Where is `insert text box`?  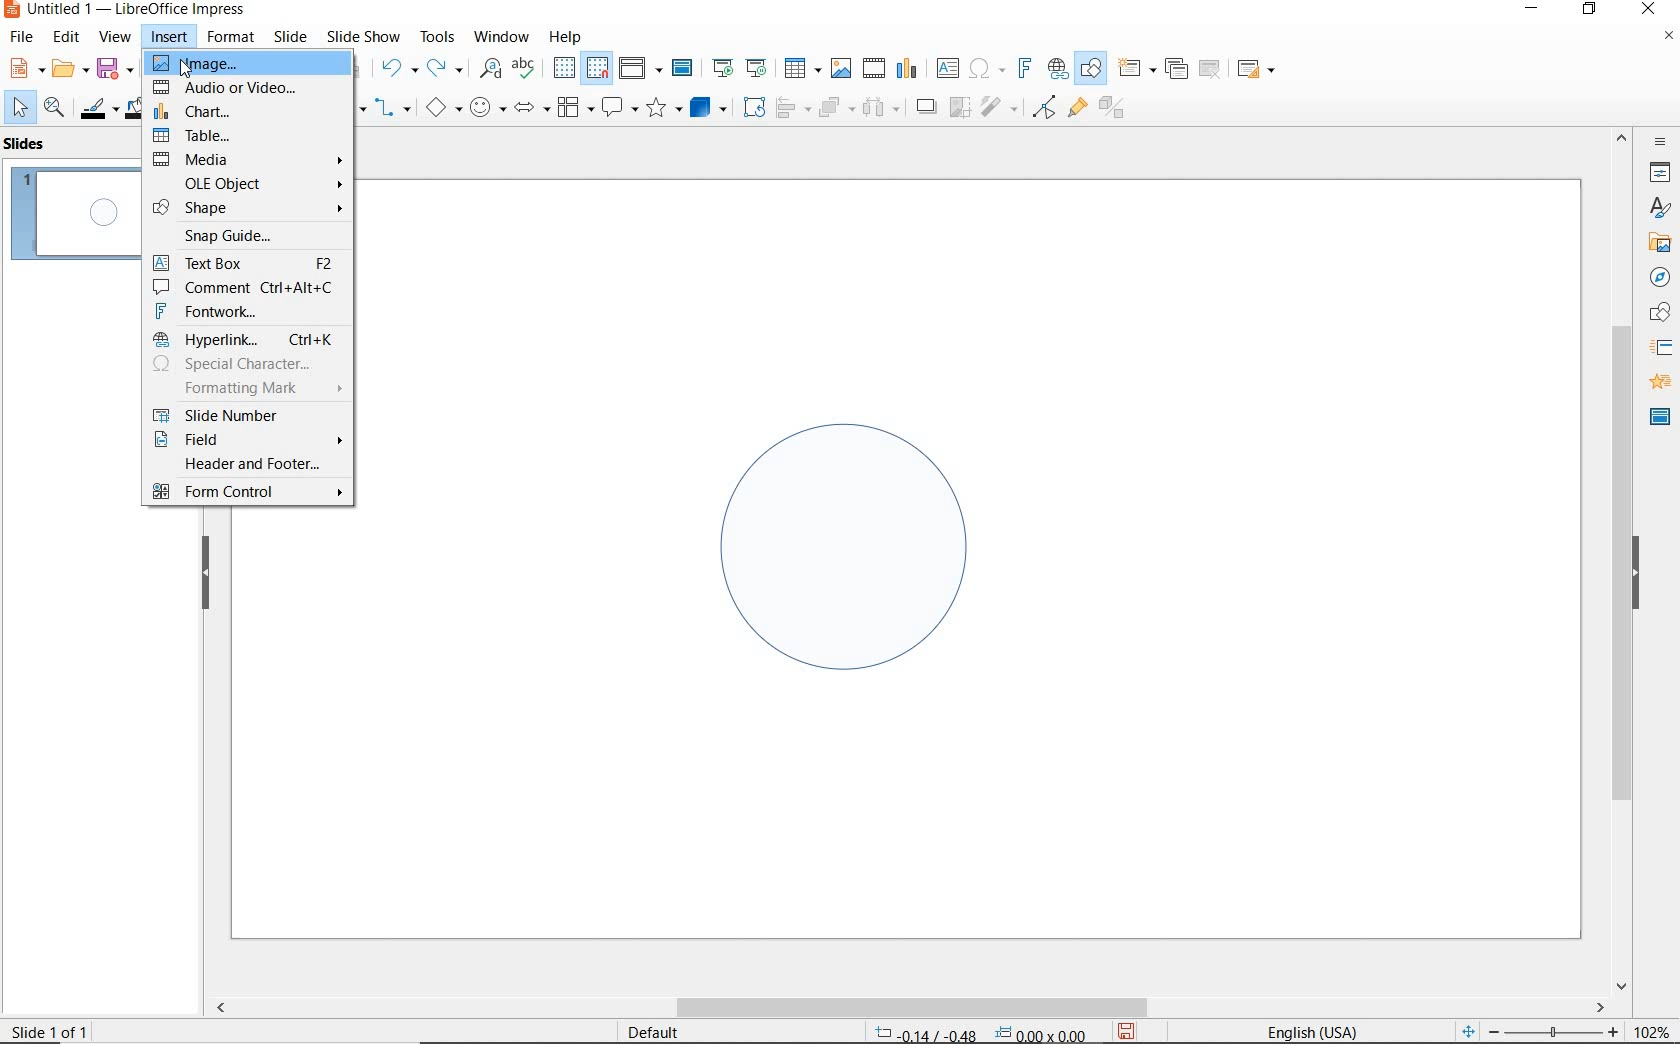 insert text box is located at coordinates (947, 68).